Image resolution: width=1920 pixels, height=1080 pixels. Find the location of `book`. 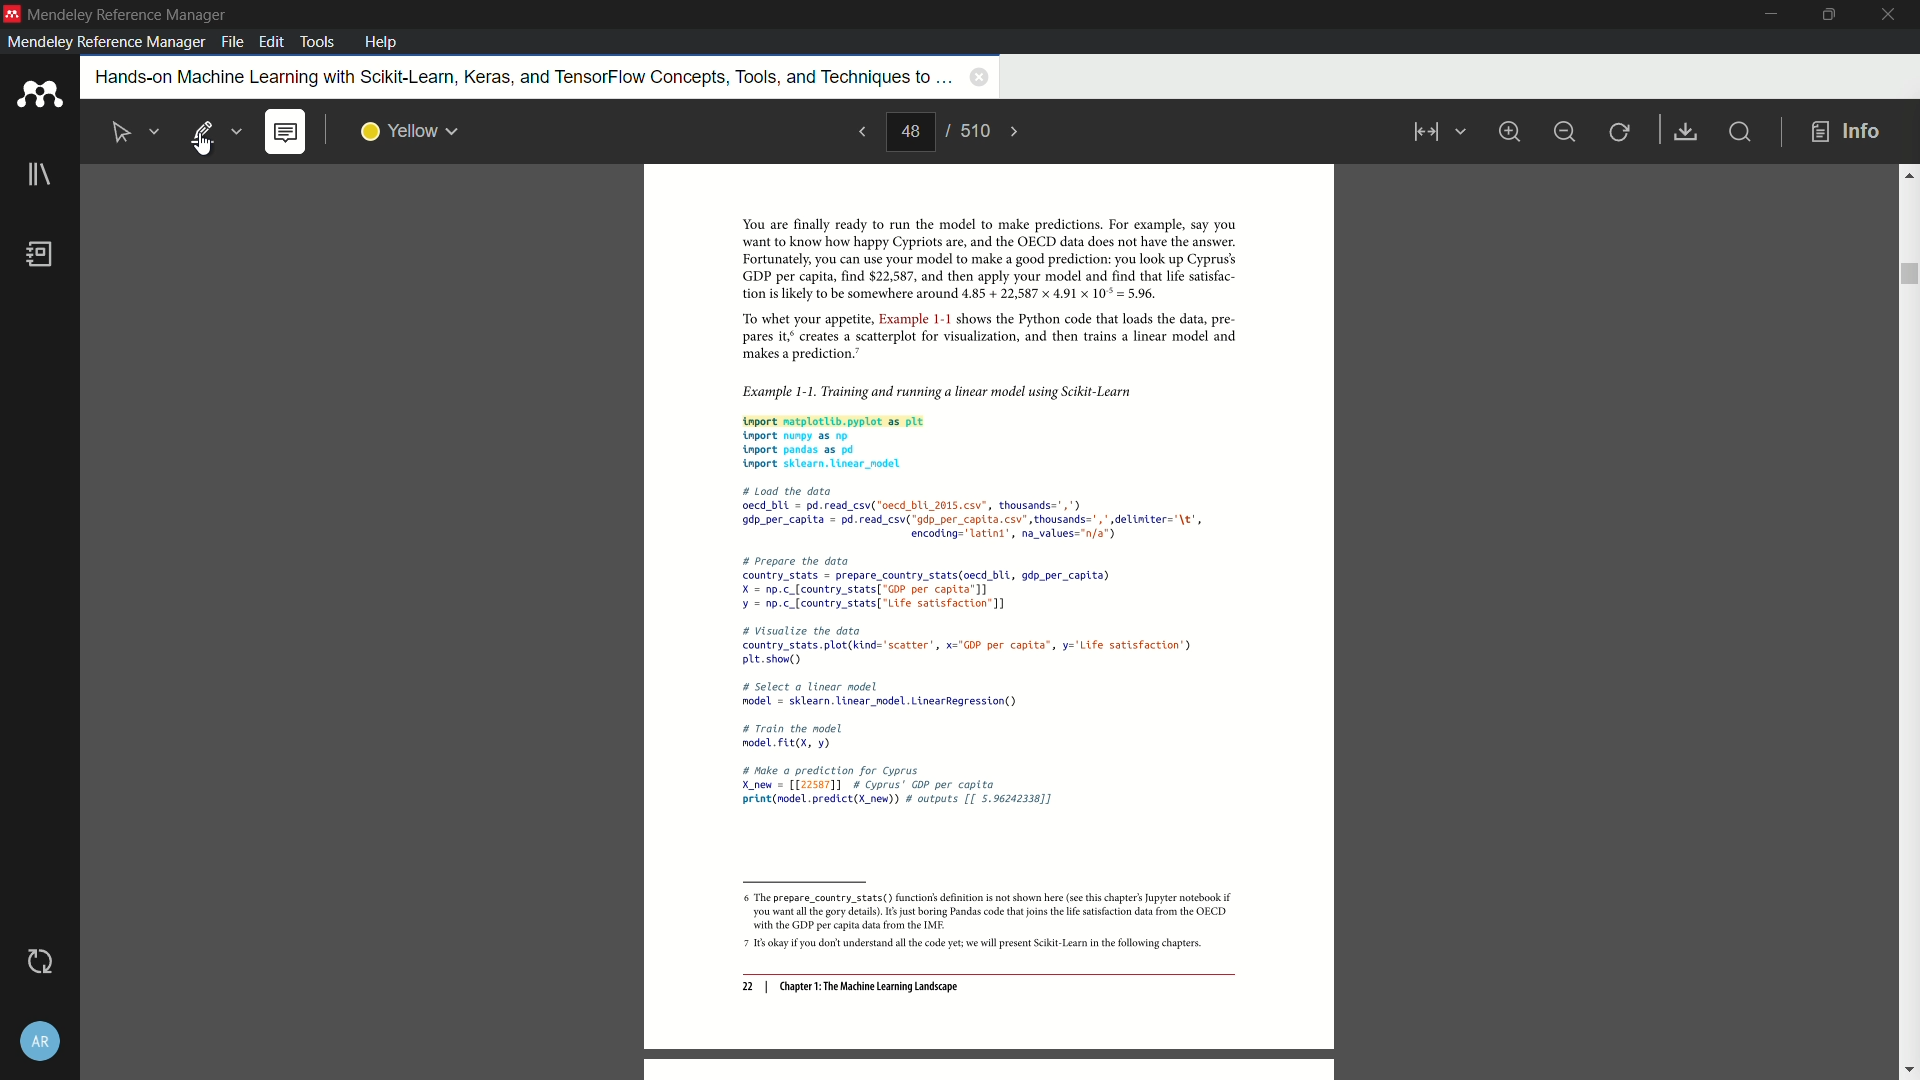

book is located at coordinates (41, 254).